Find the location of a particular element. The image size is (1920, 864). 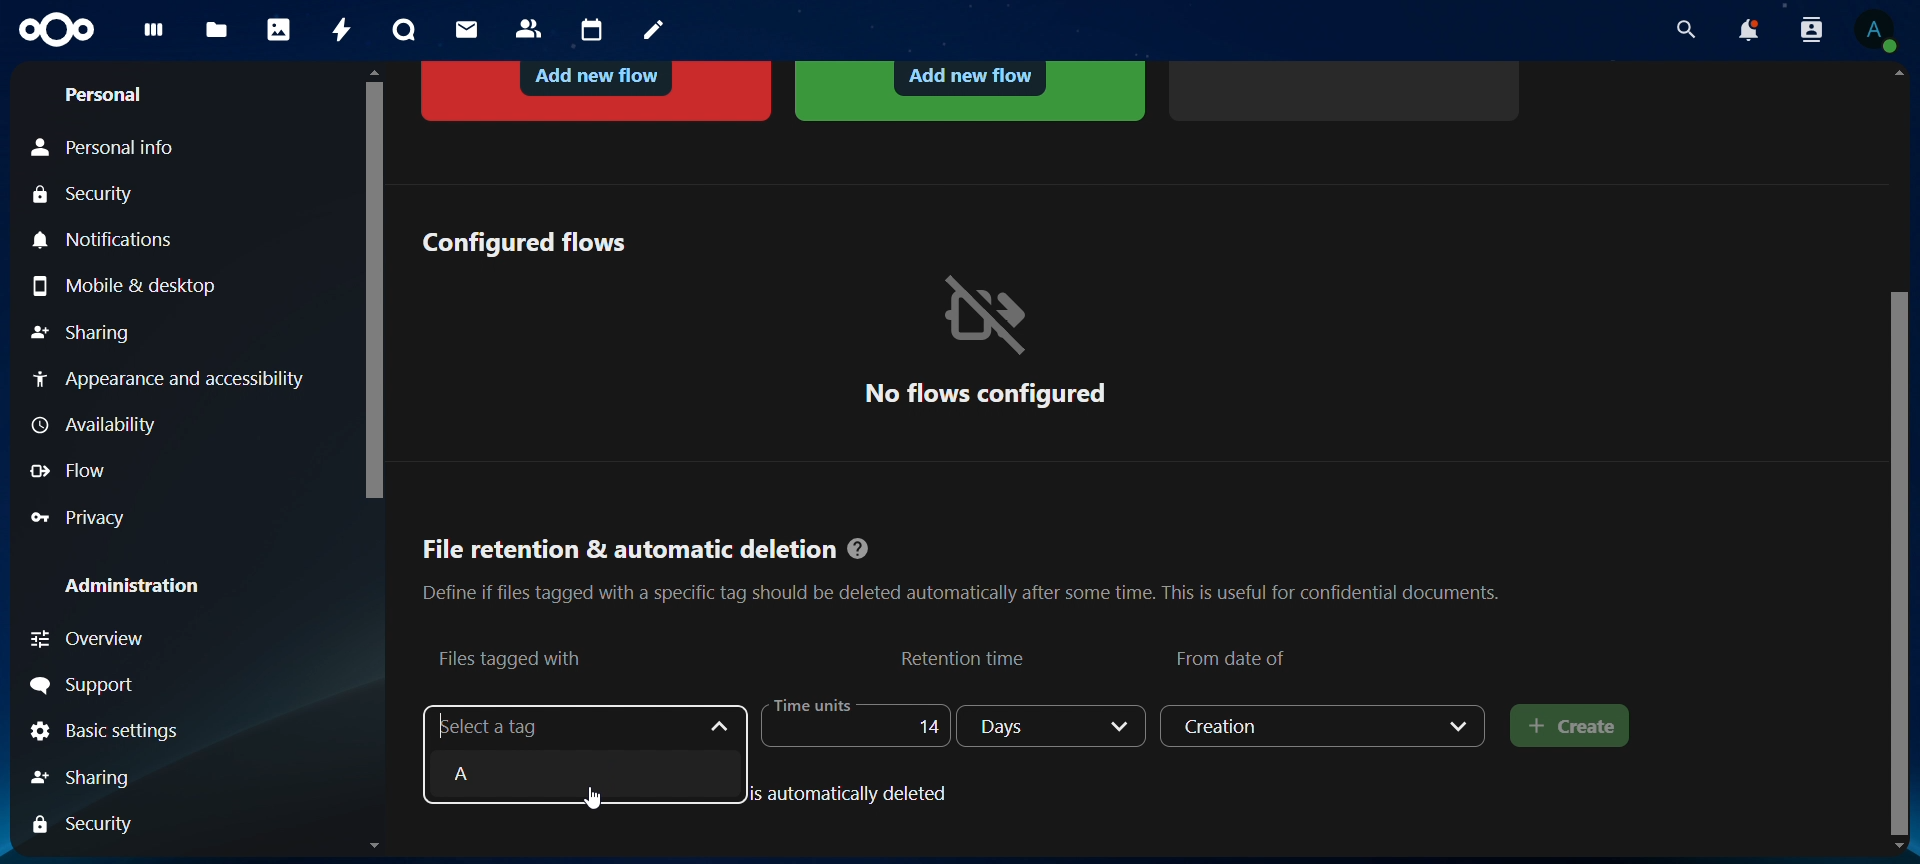

files tagged with is located at coordinates (512, 657).